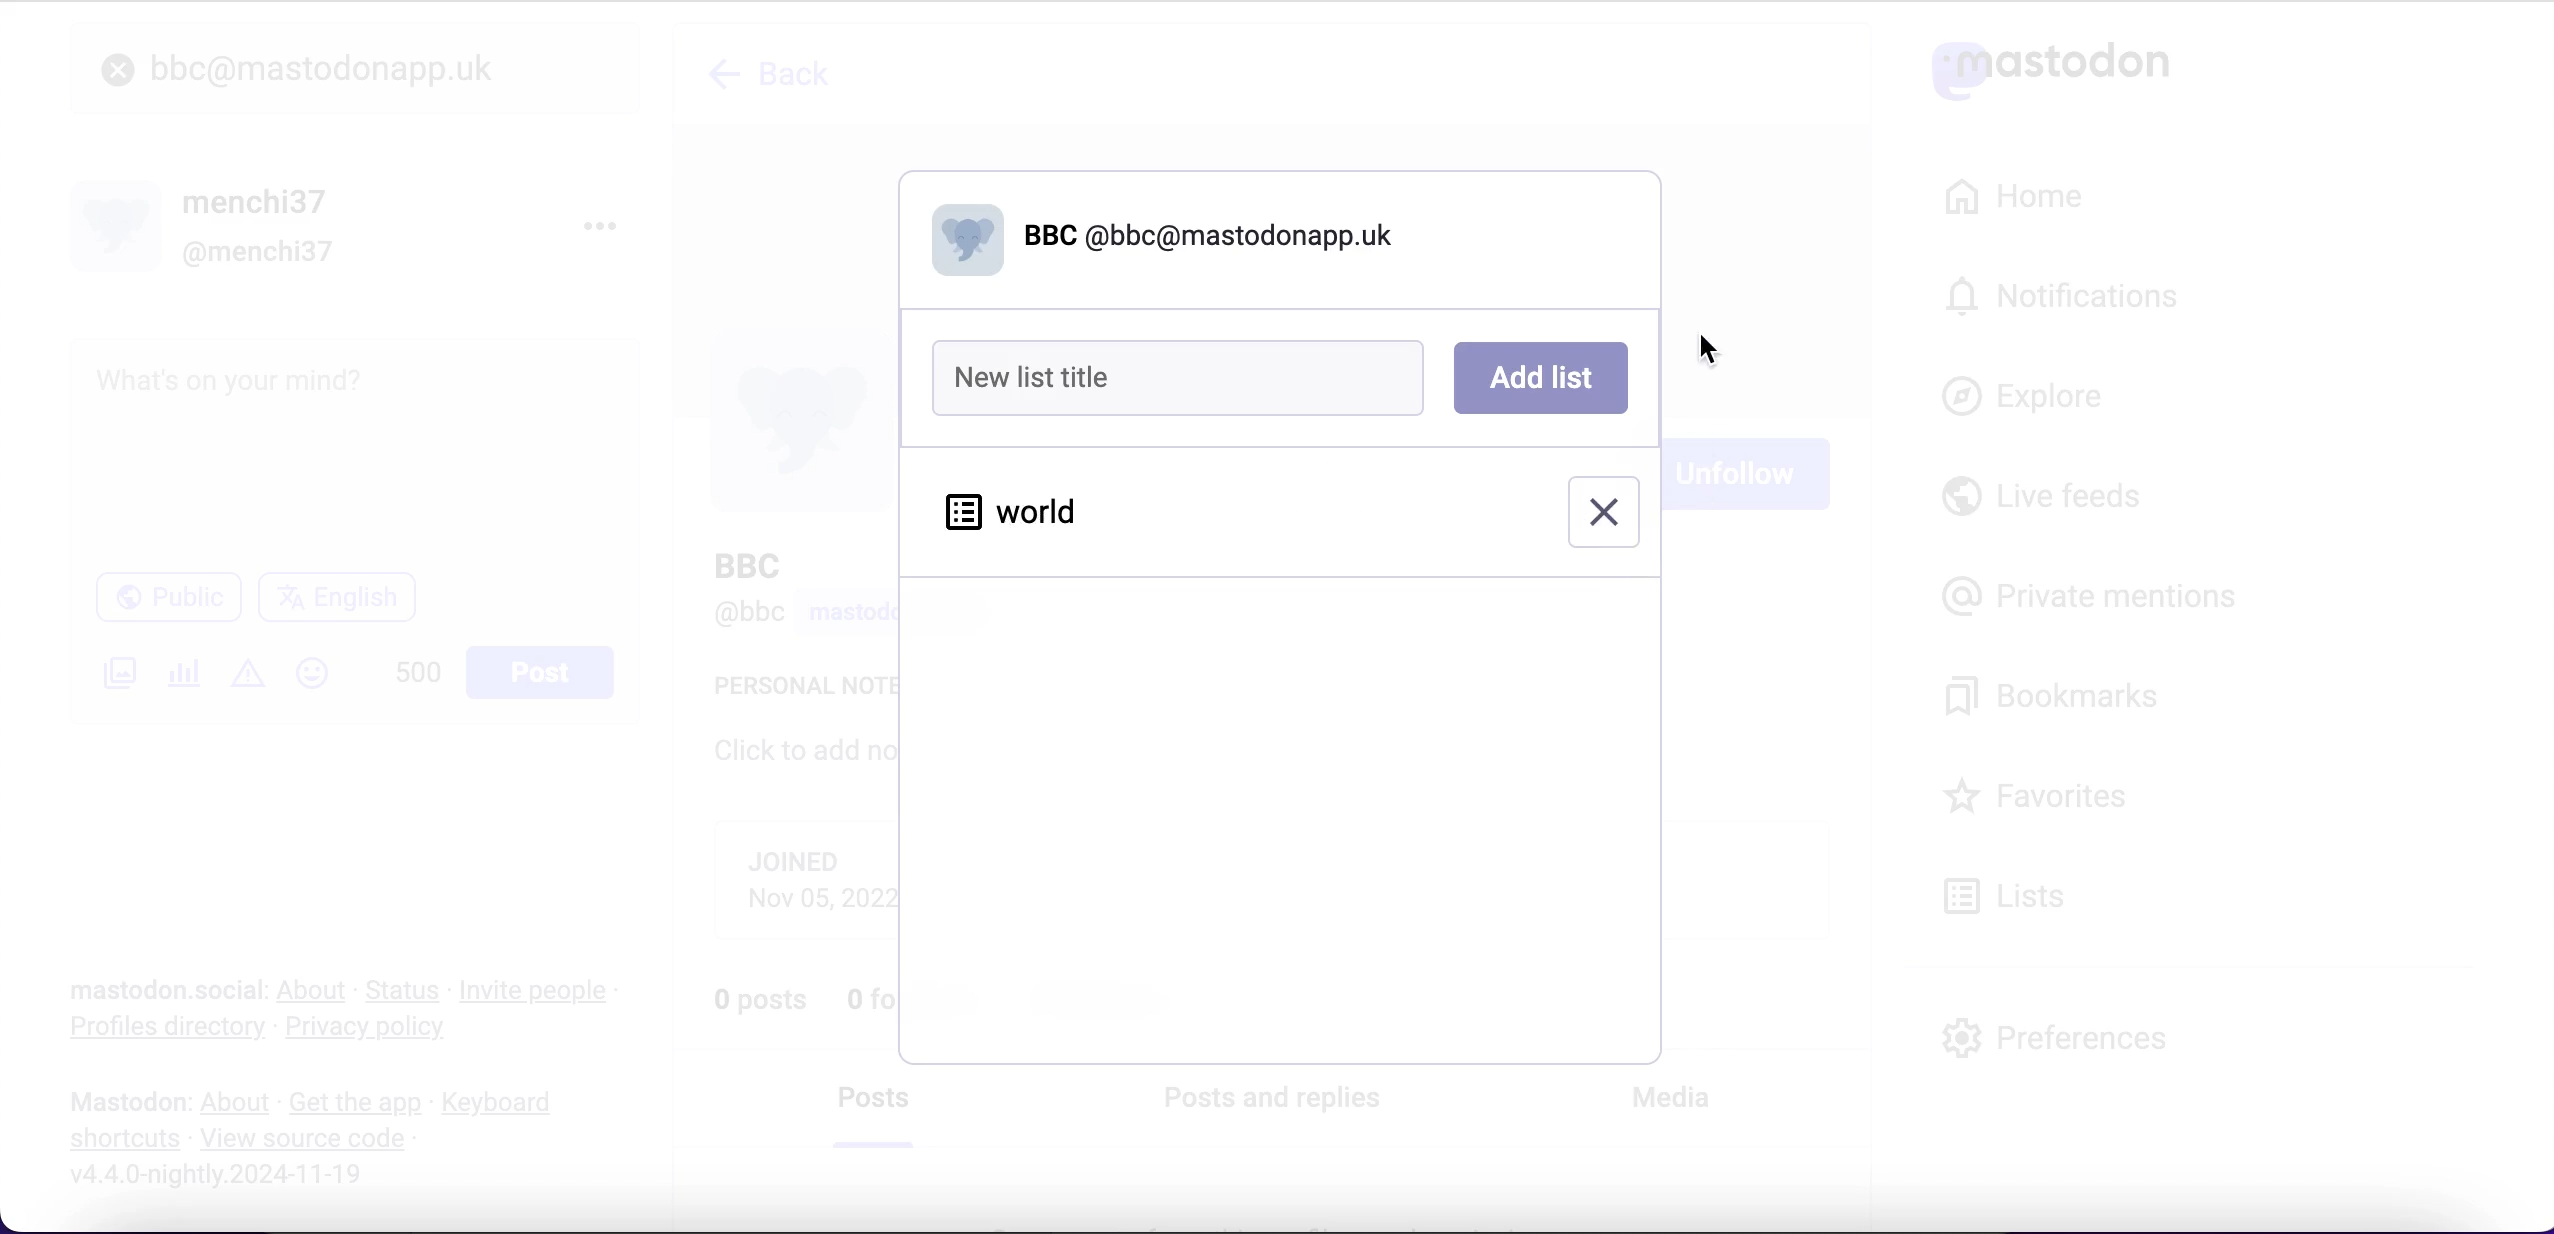 Image resolution: width=2554 pixels, height=1234 pixels. Describe the element at coordinates (155, 1030) in the screenshot. I see `profiles directory` at that location.